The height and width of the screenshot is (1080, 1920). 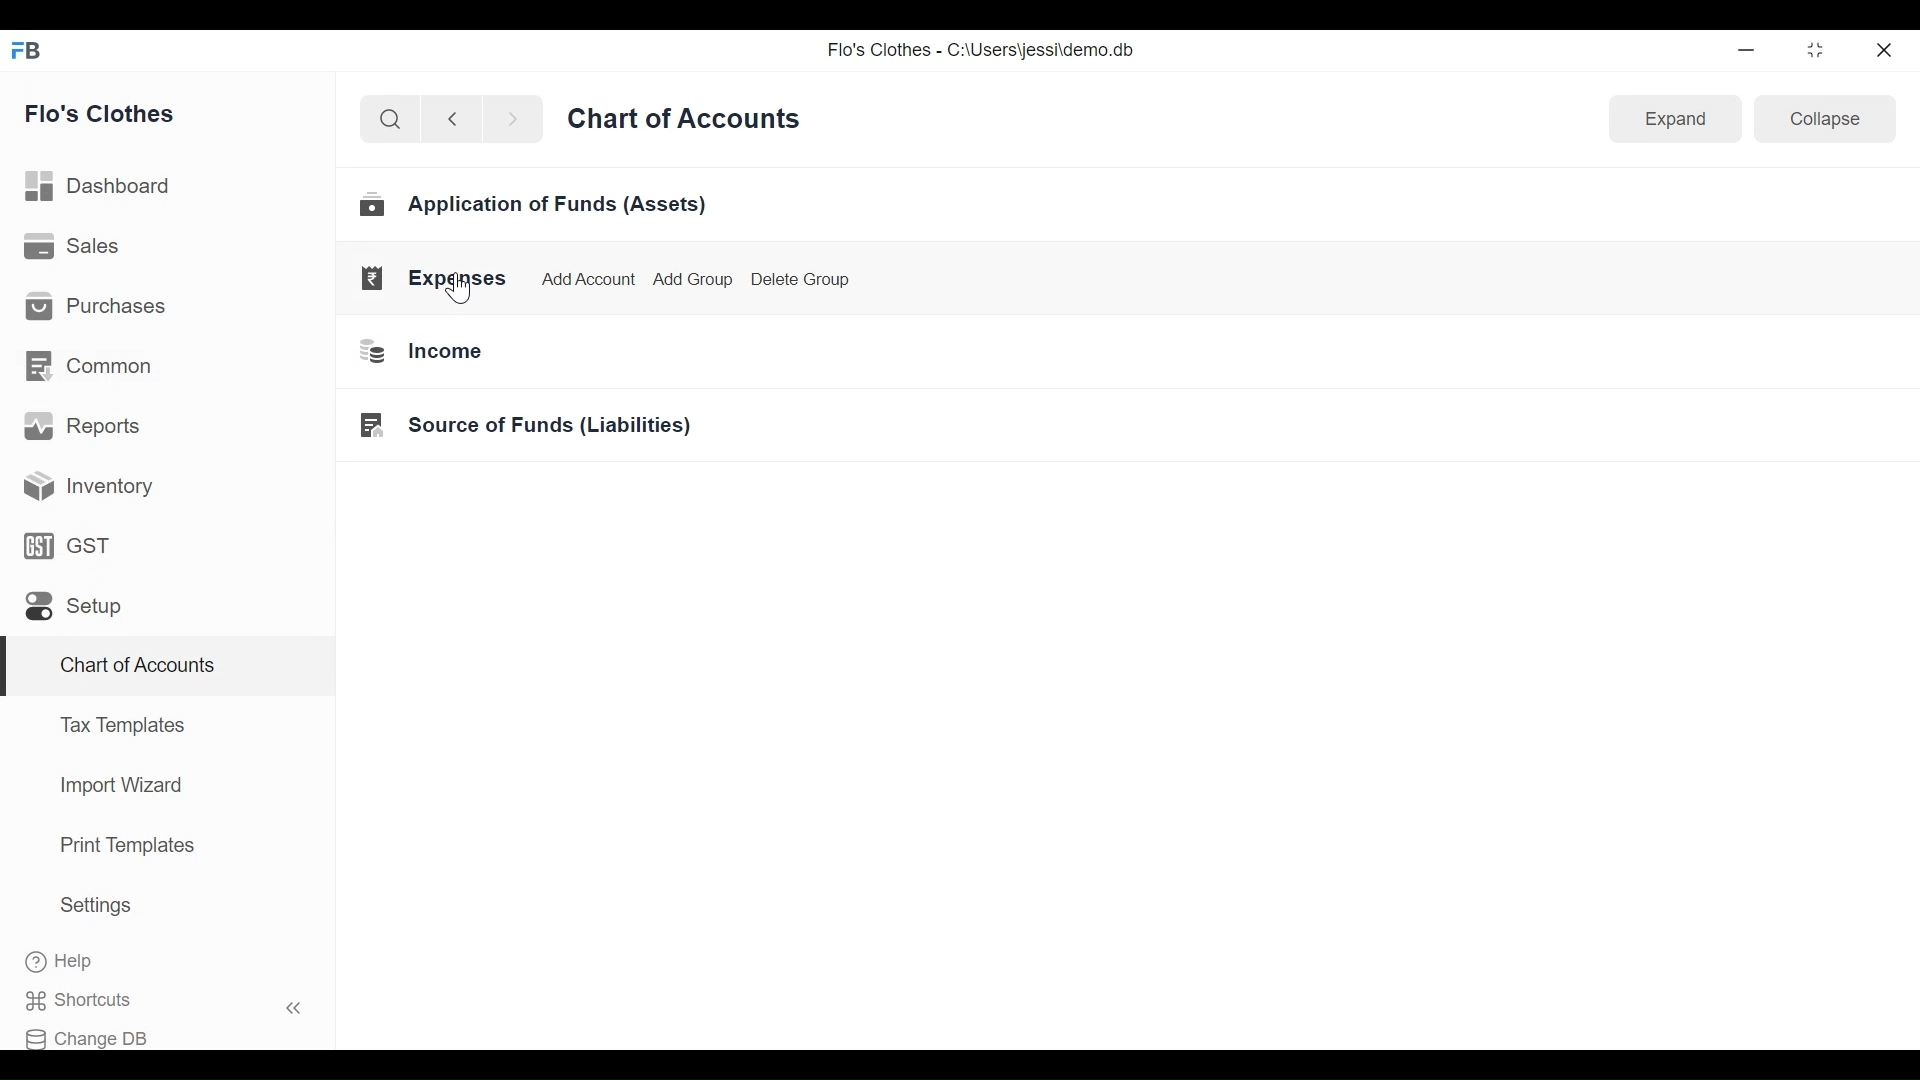 I want to click on Shortcuts, so click(x=176, y=1000).